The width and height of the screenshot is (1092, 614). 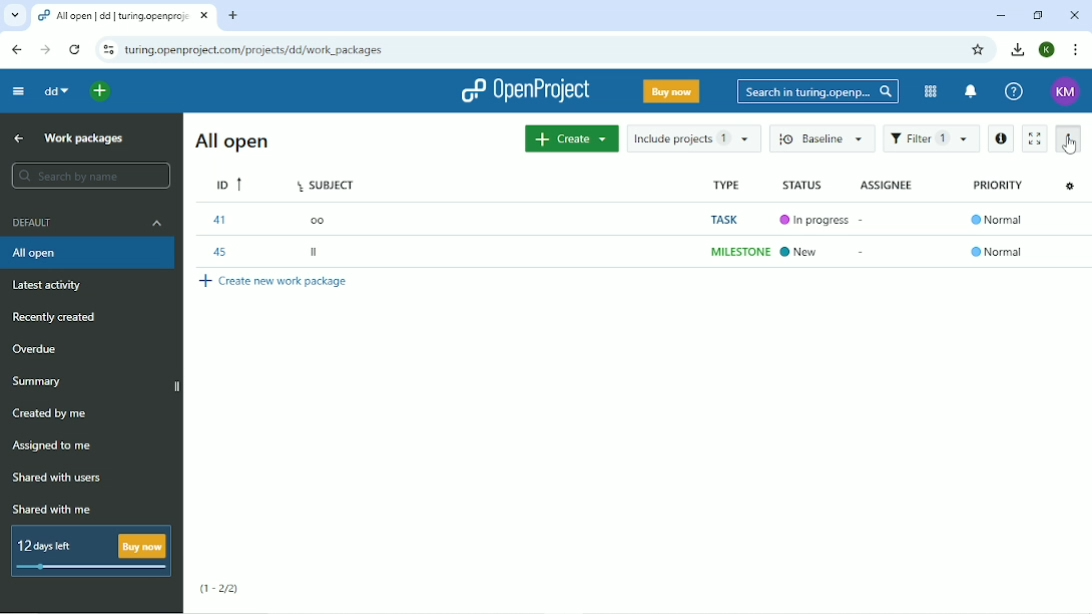 What do you see at coordinates (572, 138) in the screenshot?
I see `Create` at bounding box center [572, 138].